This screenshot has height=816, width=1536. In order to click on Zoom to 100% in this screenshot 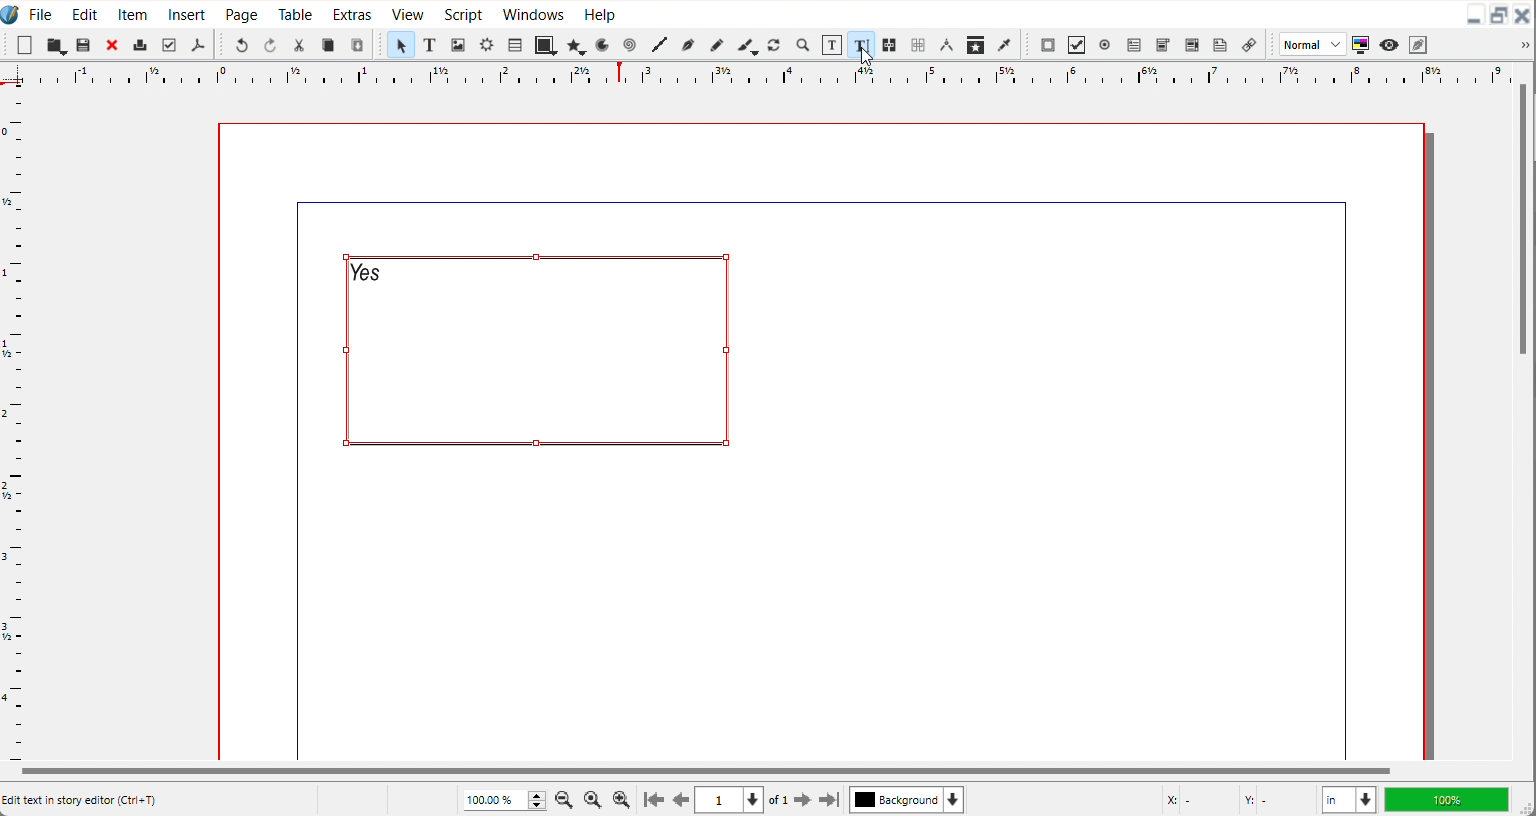, I will do `click(594, 798)`.